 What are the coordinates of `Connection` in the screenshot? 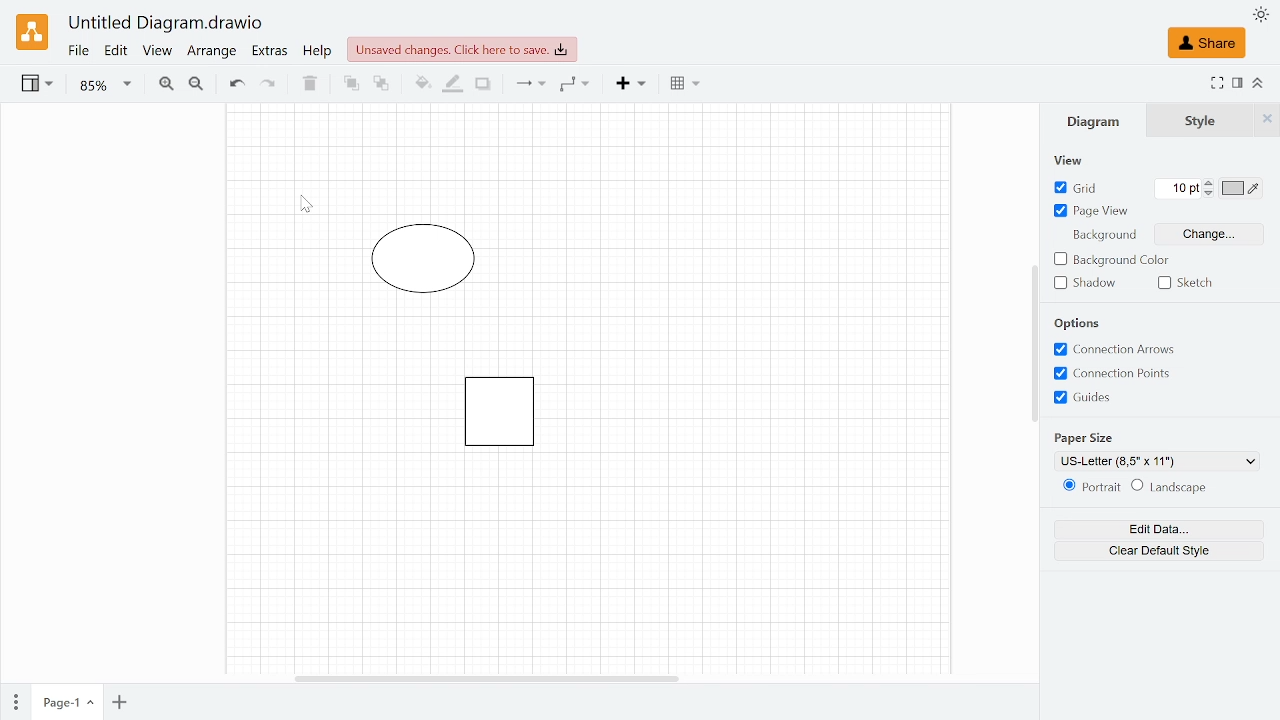 It's located at (529, 85).